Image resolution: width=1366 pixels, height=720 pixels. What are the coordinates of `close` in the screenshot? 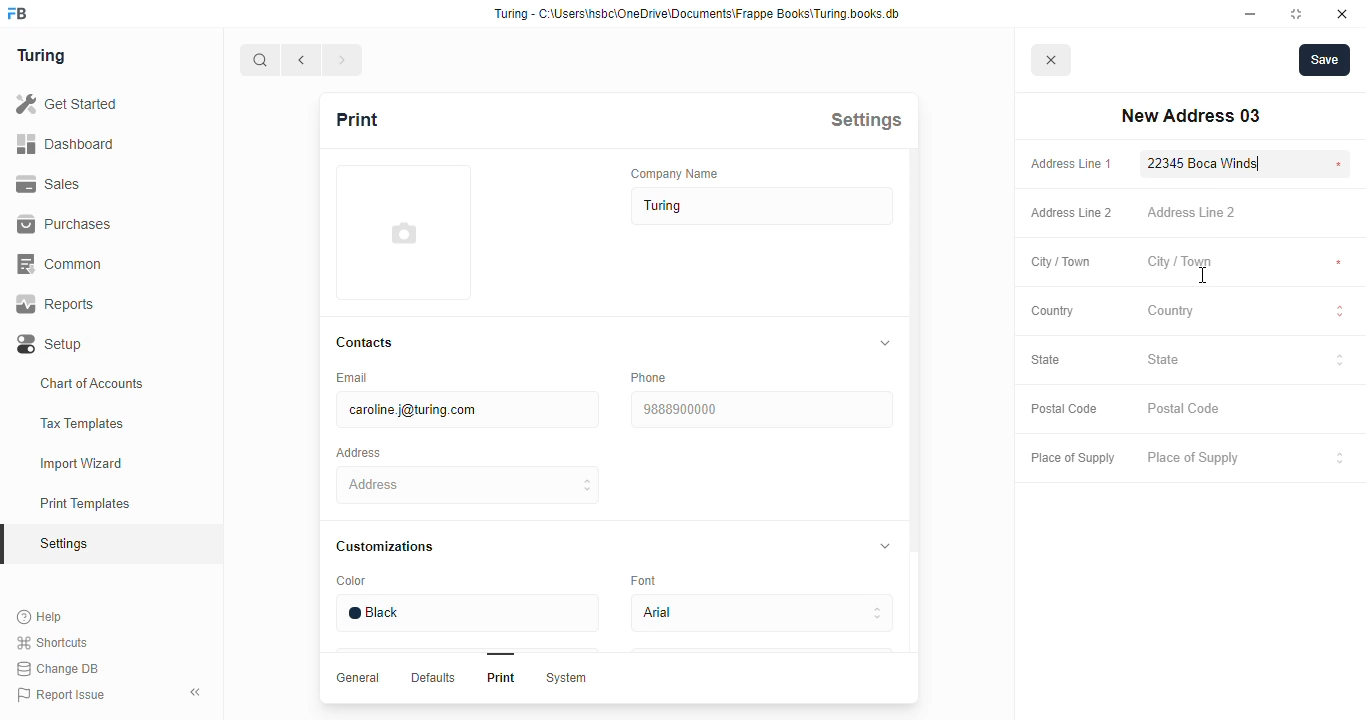 It's located at (1342, 14).